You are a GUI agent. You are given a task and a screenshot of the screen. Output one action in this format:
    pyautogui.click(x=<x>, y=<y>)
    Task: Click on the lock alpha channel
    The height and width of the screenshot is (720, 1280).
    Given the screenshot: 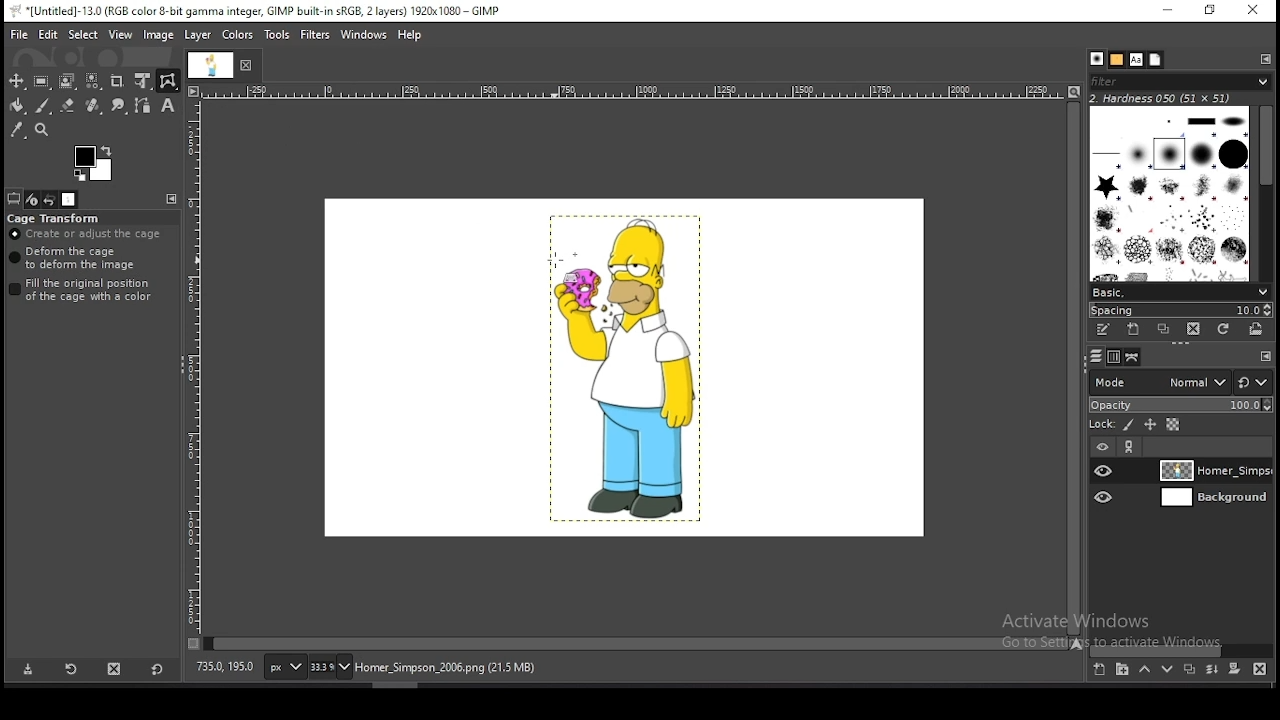 What is the action you would take?
    pyautogui.click(x=1172, y=426)
    